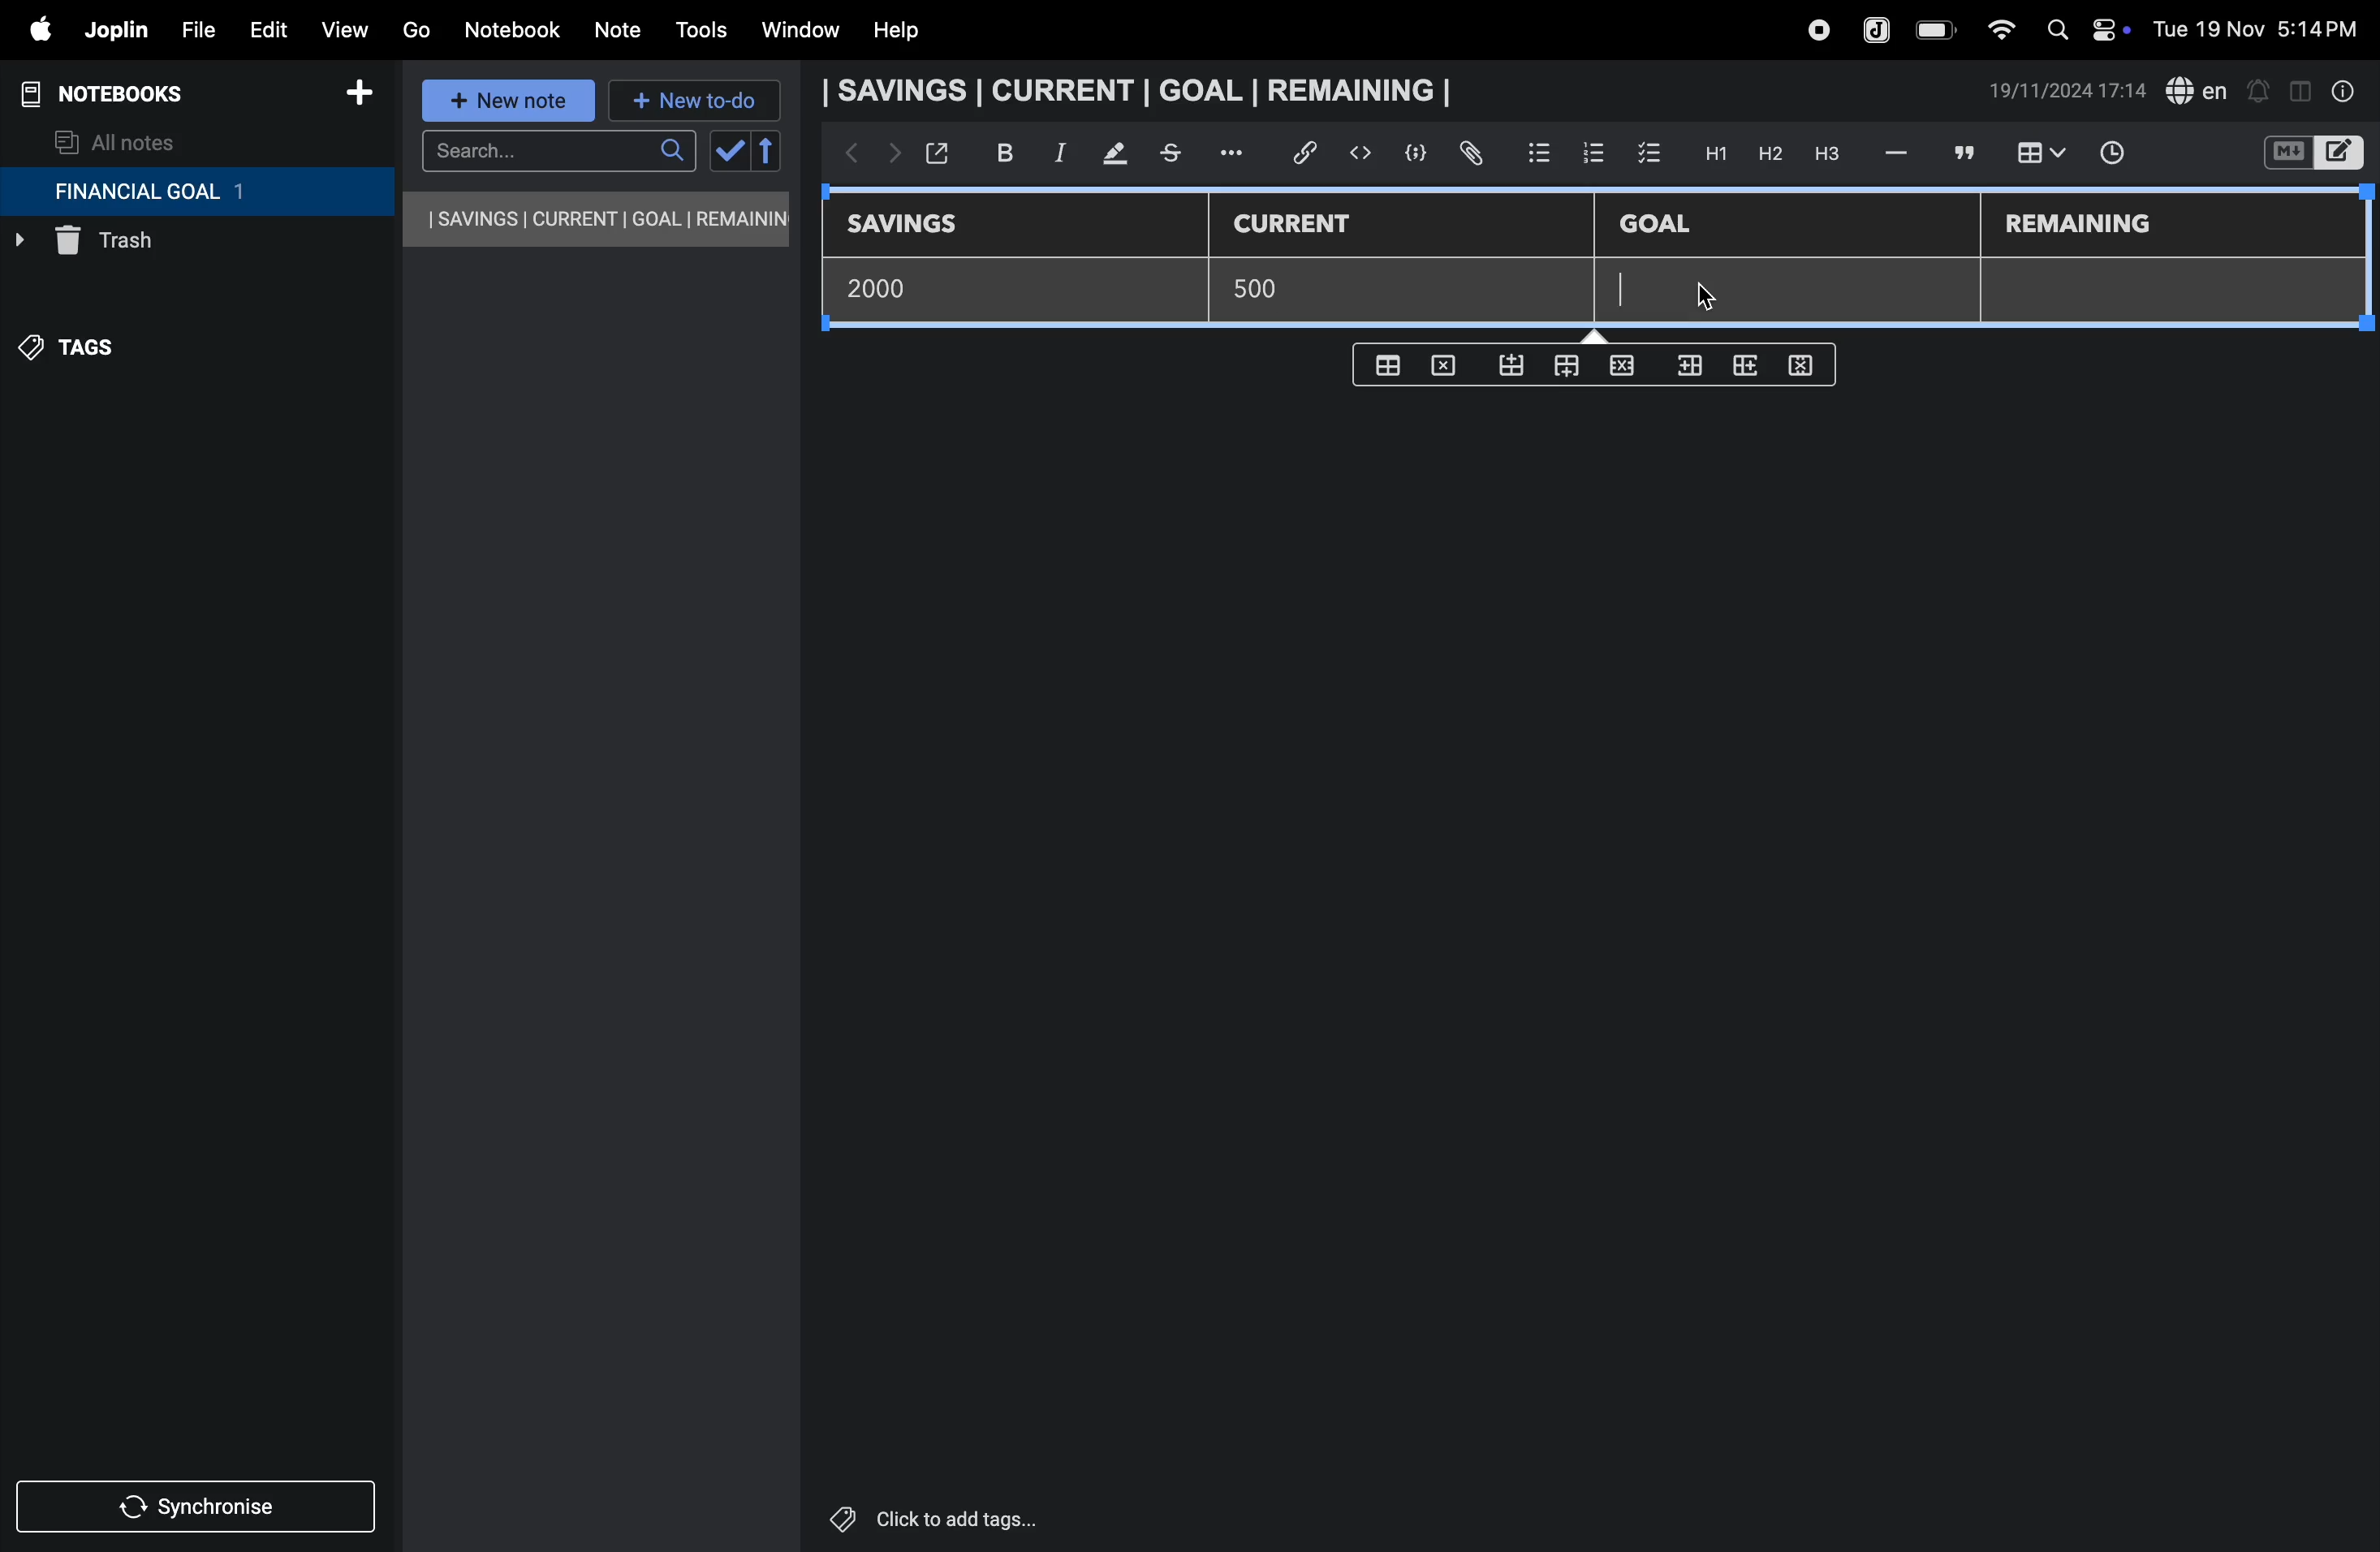 This screenshot has height=1552, width=2380. I want to click on time, so click(2125, 155).